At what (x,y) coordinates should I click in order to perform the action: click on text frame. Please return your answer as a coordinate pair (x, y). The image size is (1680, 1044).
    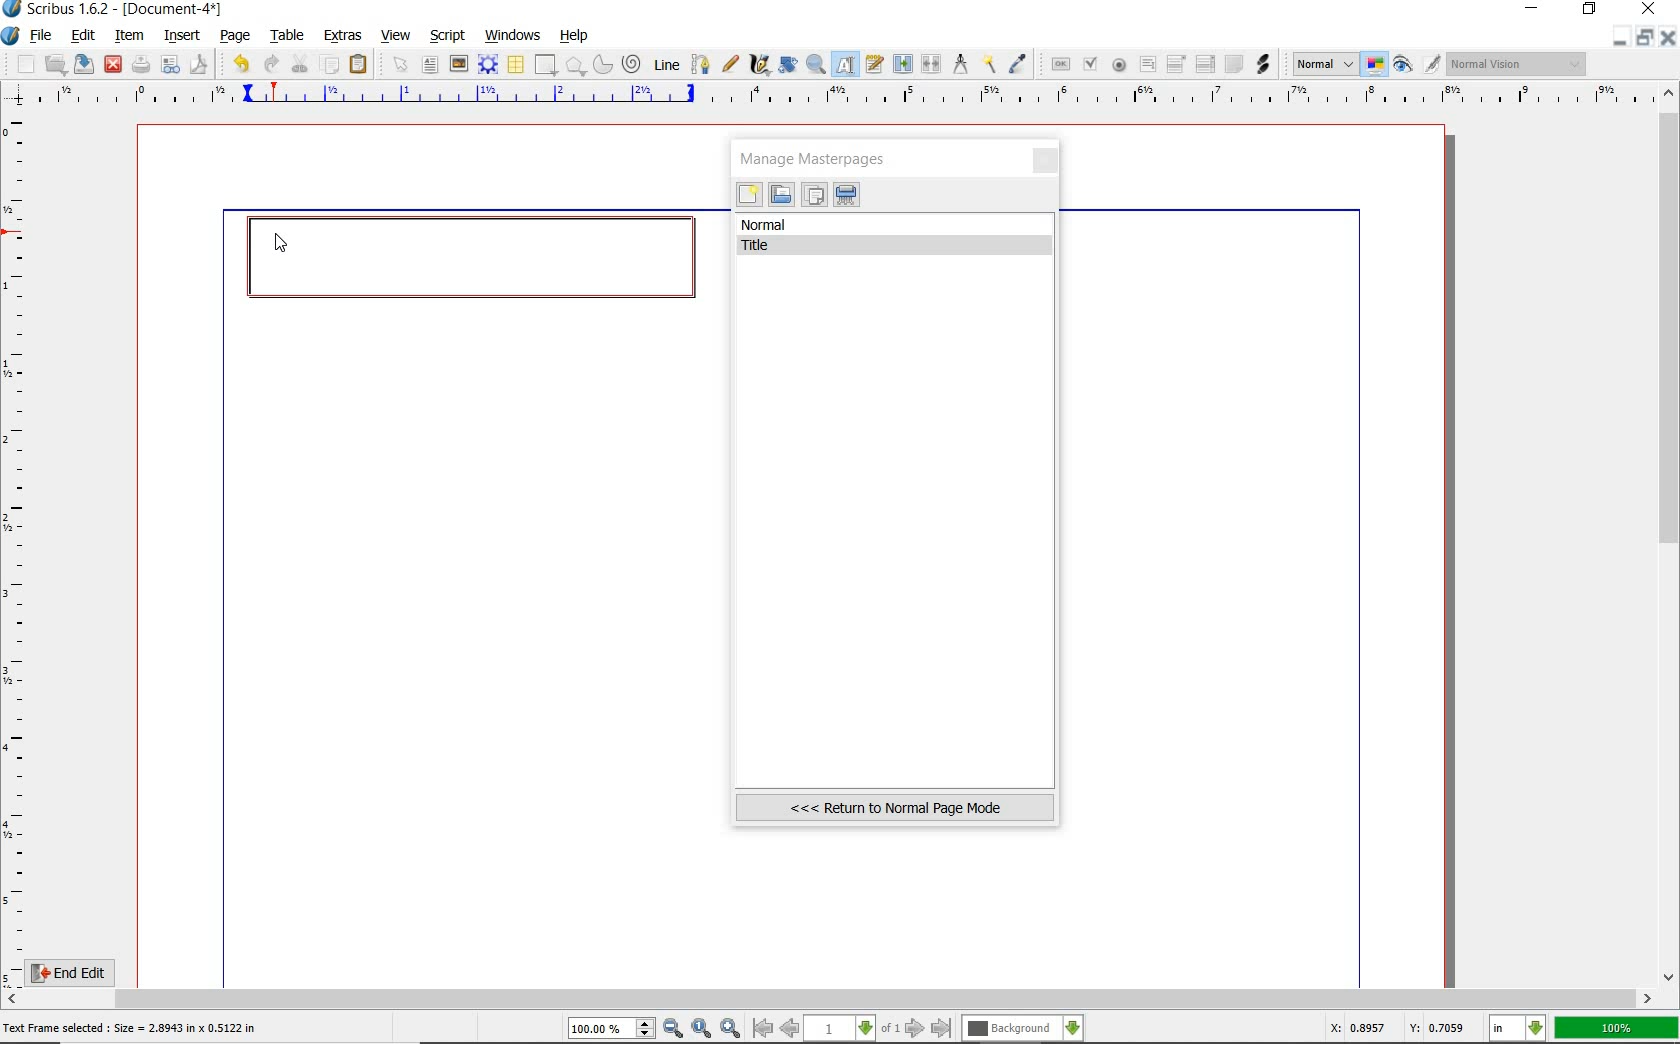
    Looking at the image, I should click on (432, 65).